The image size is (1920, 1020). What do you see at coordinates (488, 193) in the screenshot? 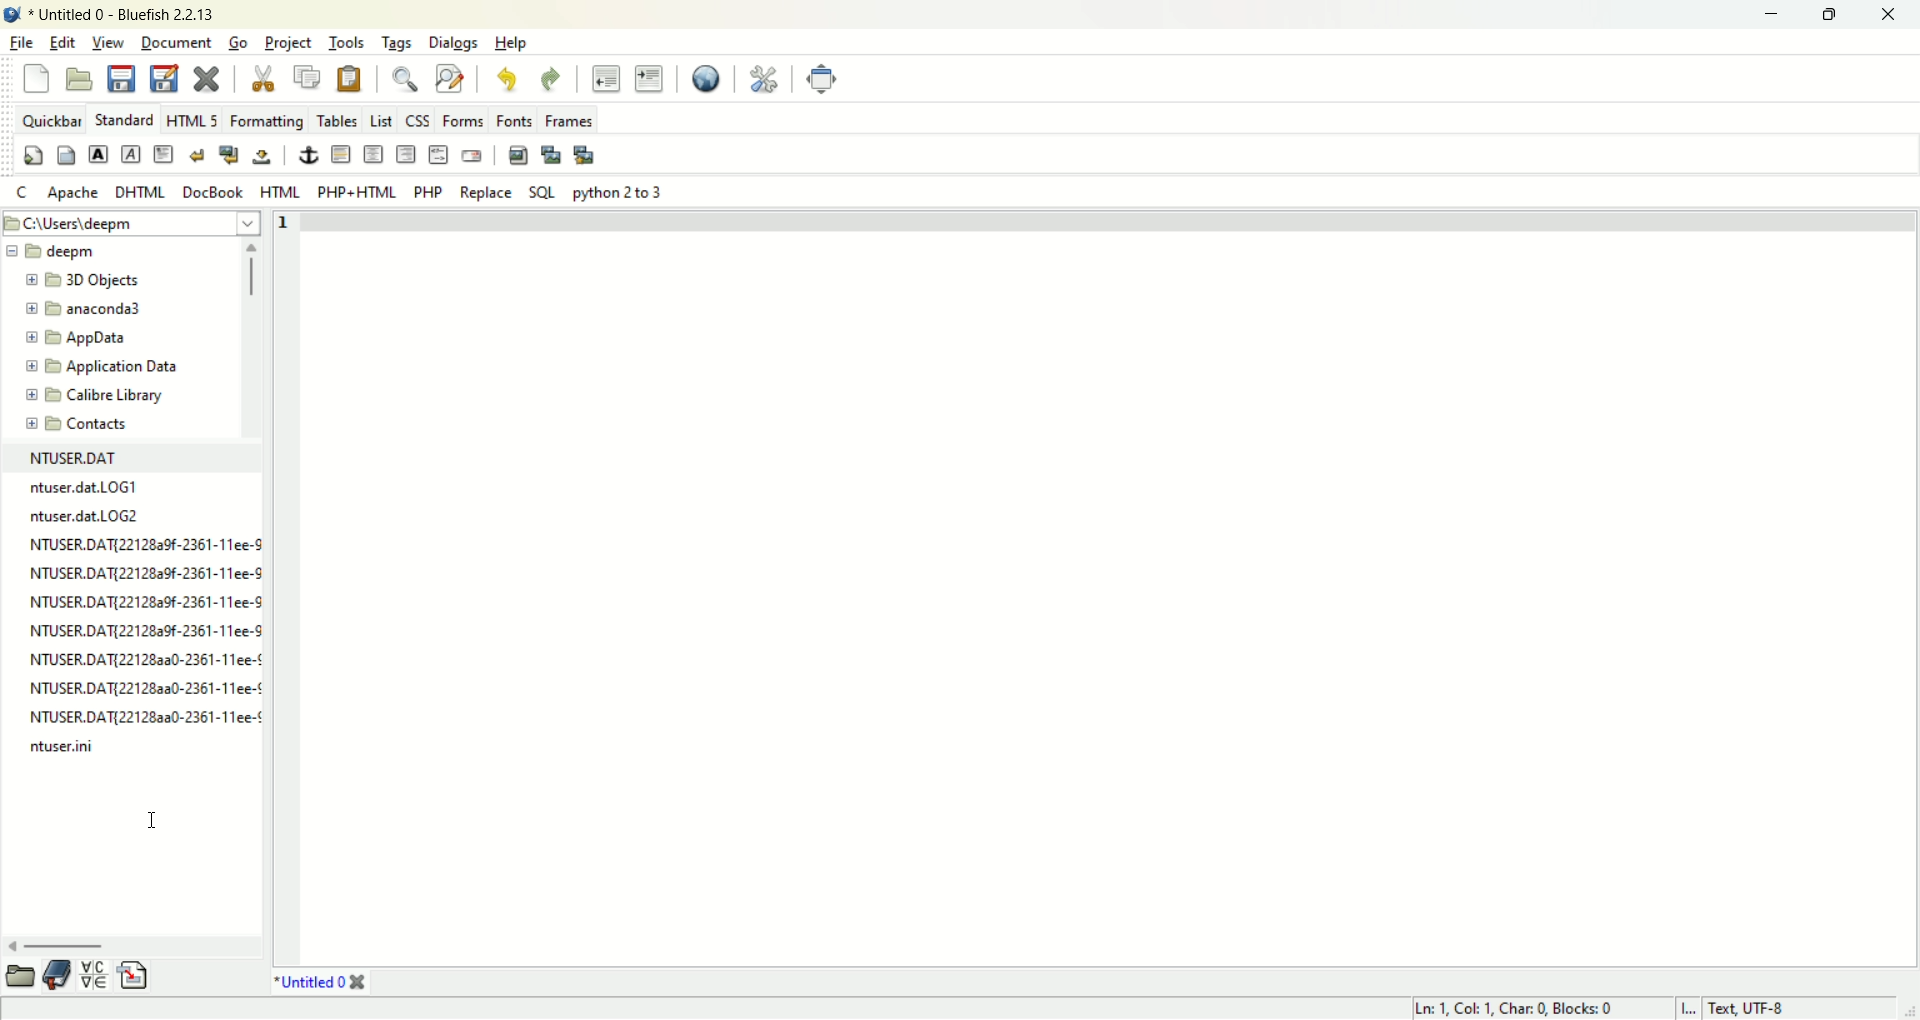
I see `Replace` at bounding box center [488, 193].